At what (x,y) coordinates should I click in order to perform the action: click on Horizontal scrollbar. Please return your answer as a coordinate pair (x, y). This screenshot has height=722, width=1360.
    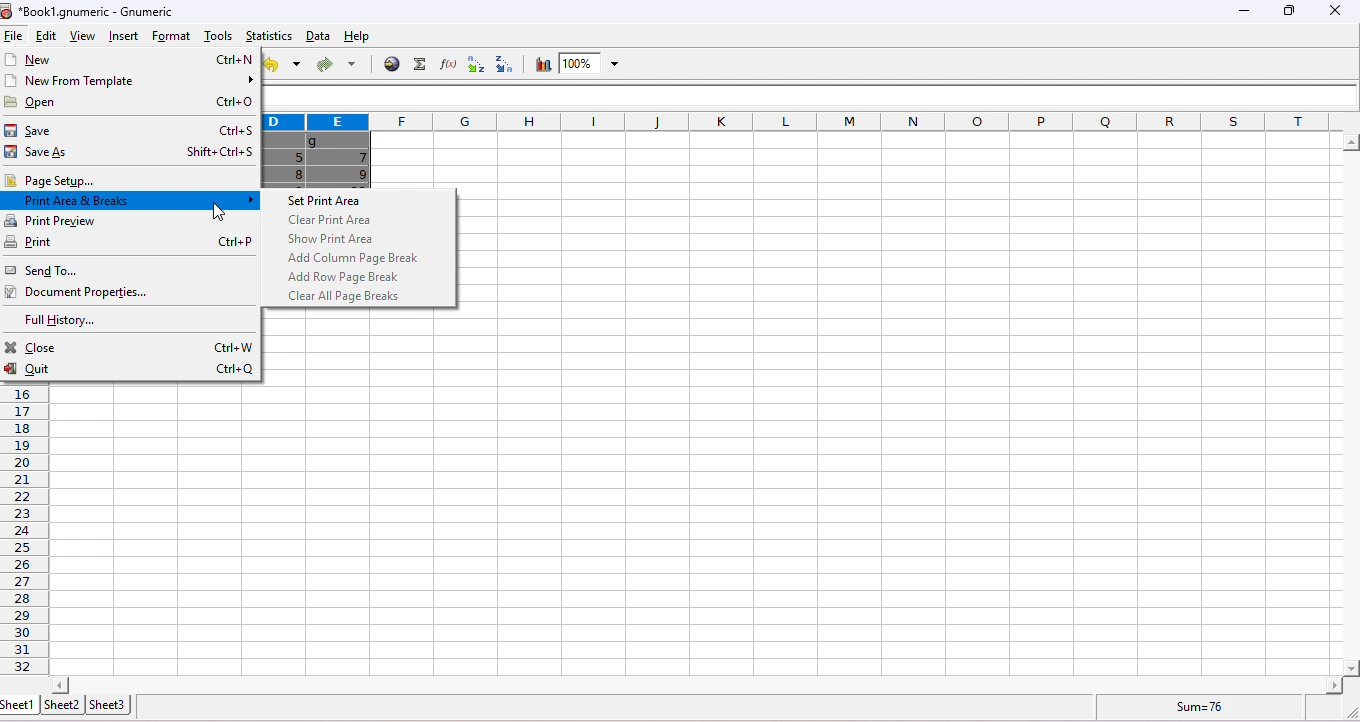
    Looking at the image, I should click on (697, 684).